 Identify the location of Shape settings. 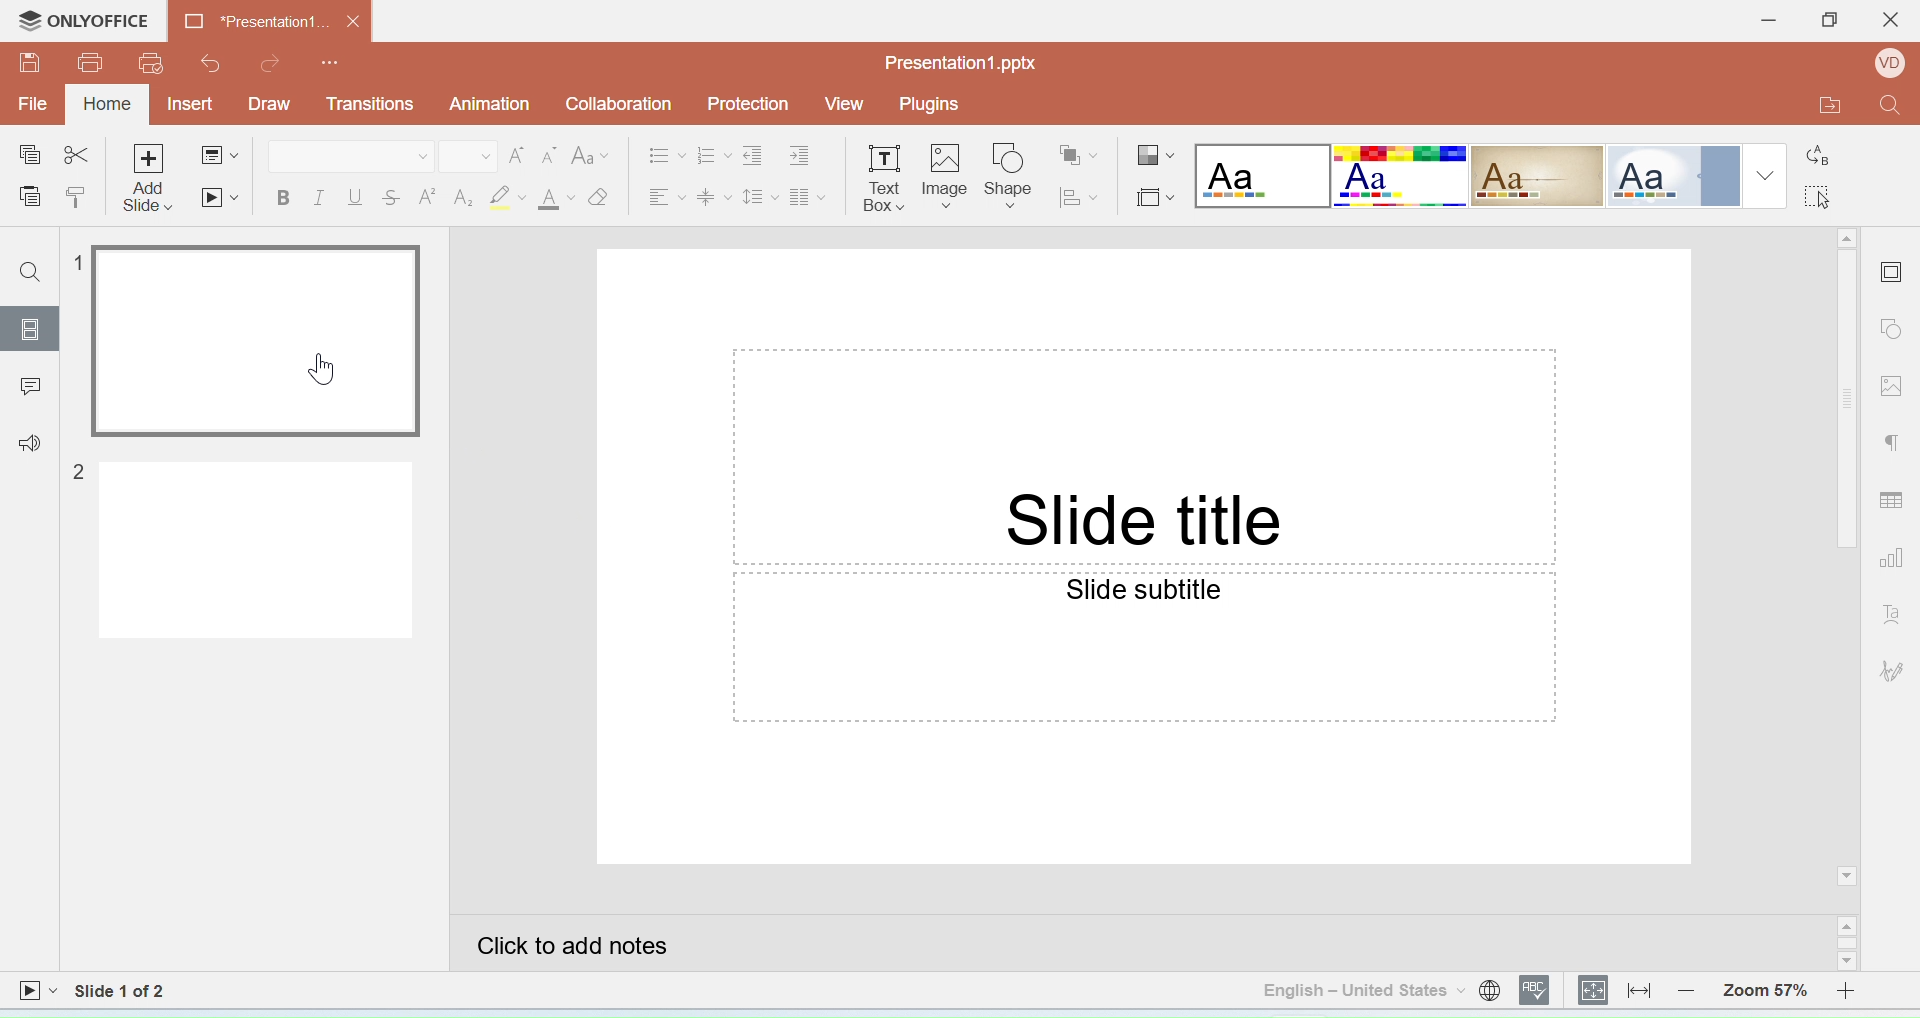
(1896, 331).